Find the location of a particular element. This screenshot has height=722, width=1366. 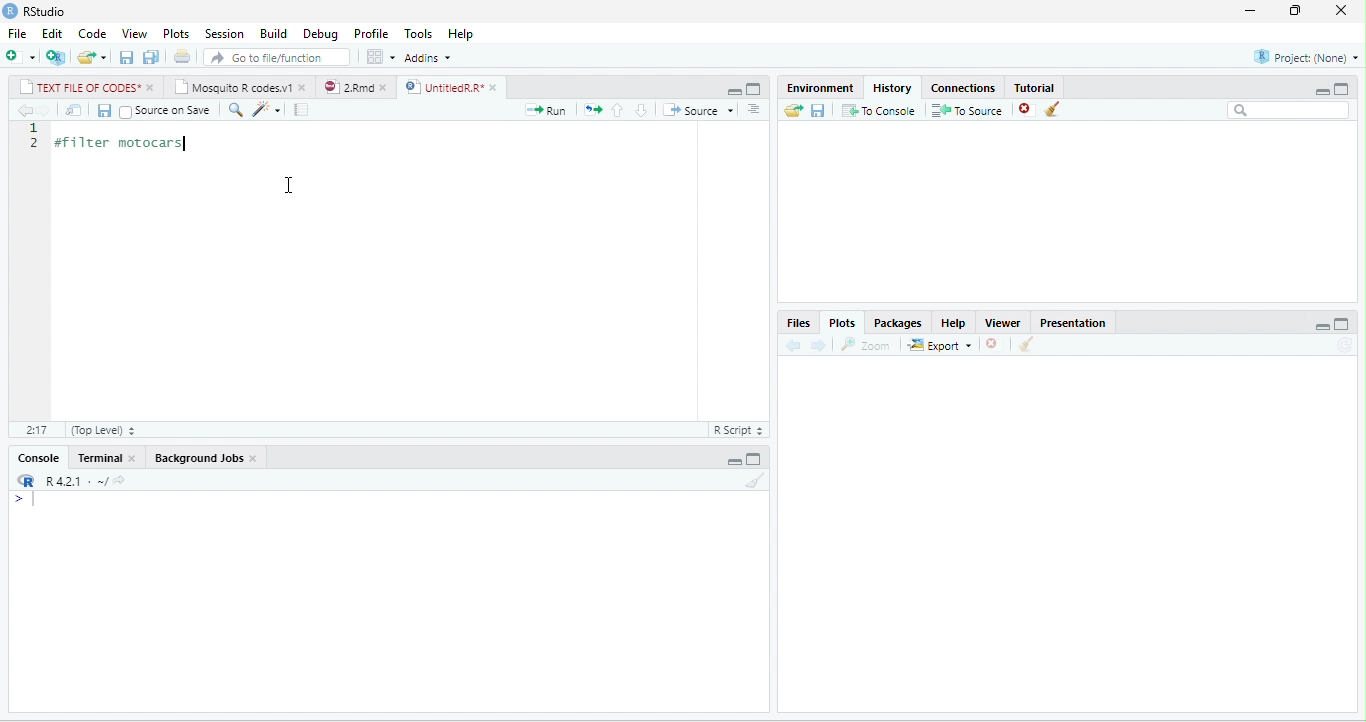

Source on Save is located at coordinates (166, 112).